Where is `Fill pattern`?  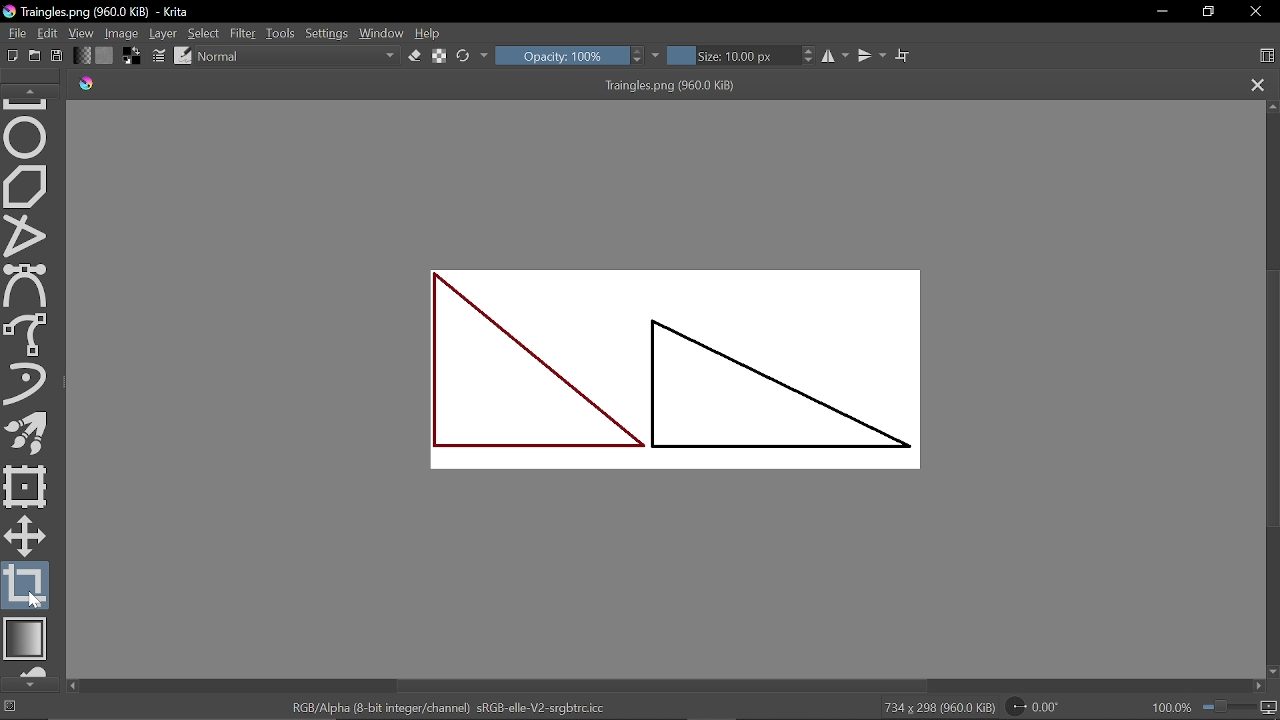 Fill pattern is located at coordinates (105, 56).